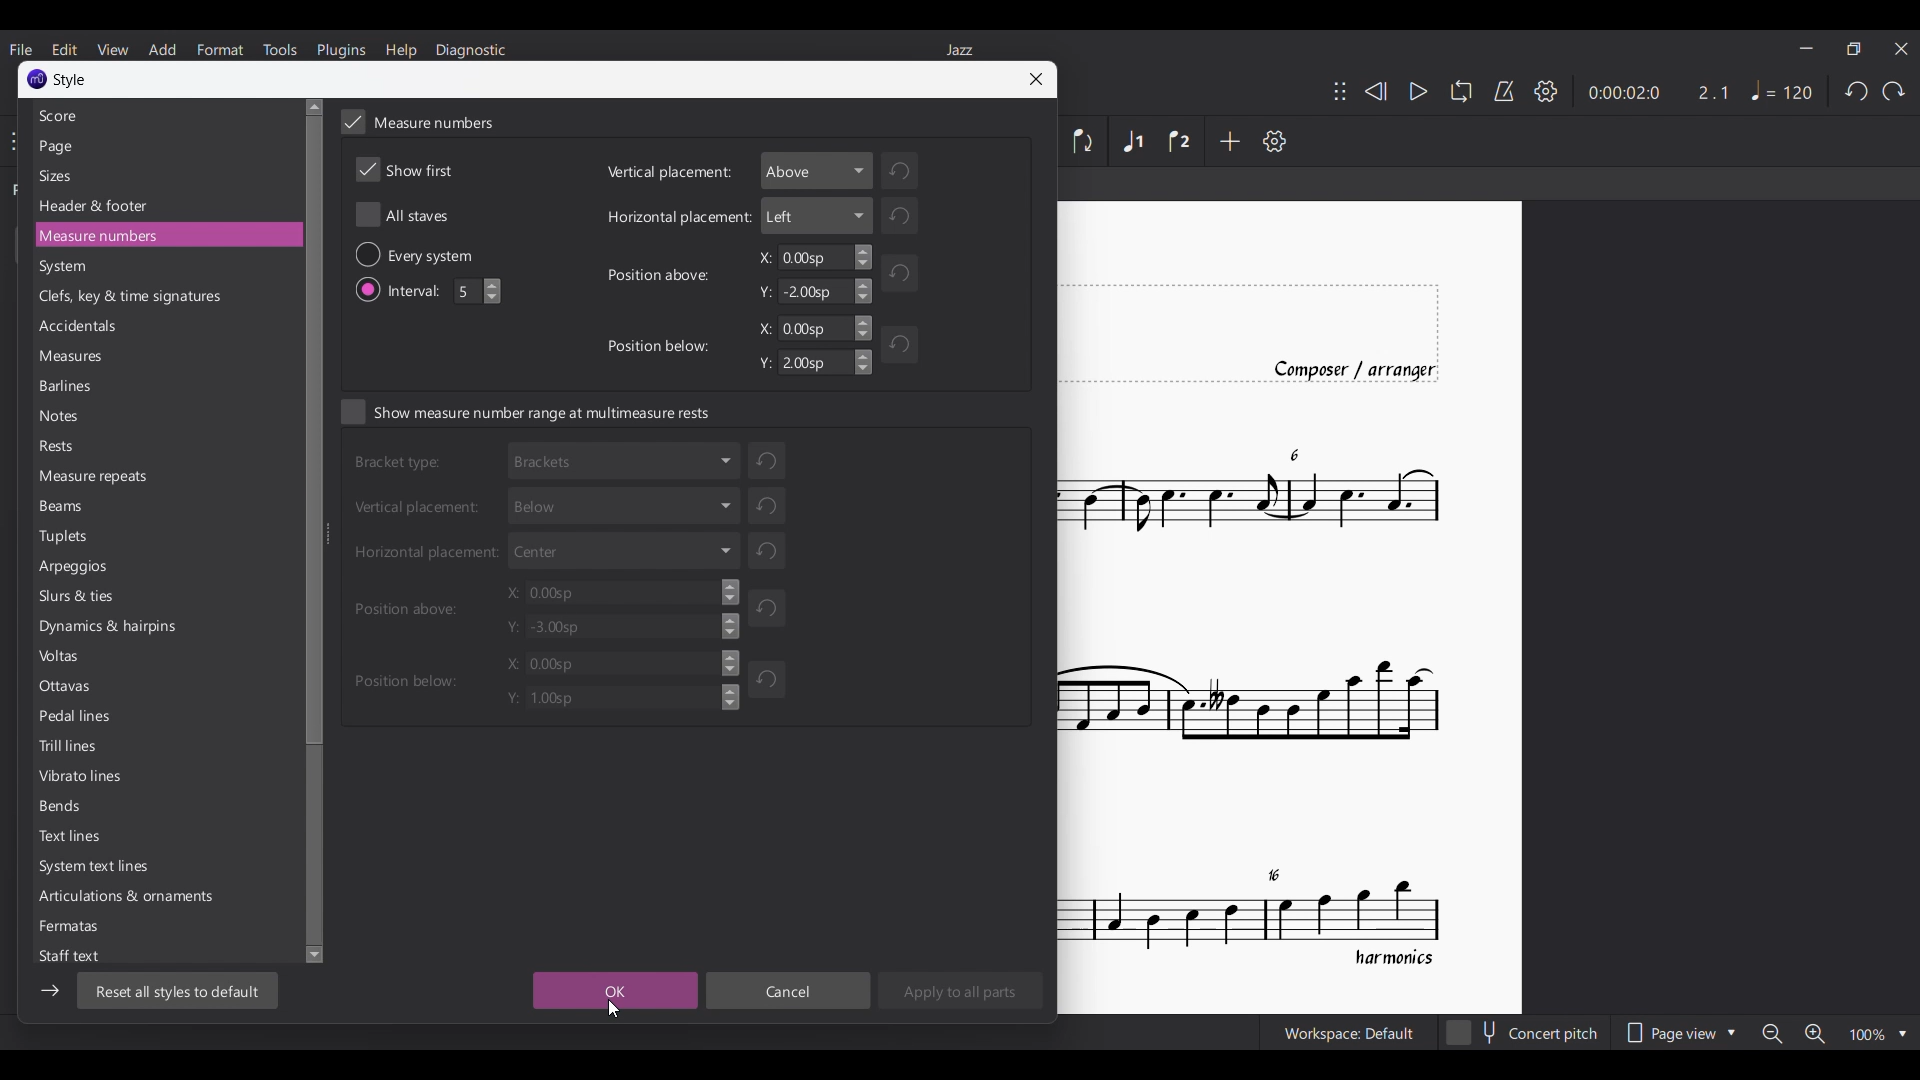 The image size is (1920, 1080). Describe the element at coordinates (1349, 1032) in the screenshot. I see `Current workspace setting` at that location.